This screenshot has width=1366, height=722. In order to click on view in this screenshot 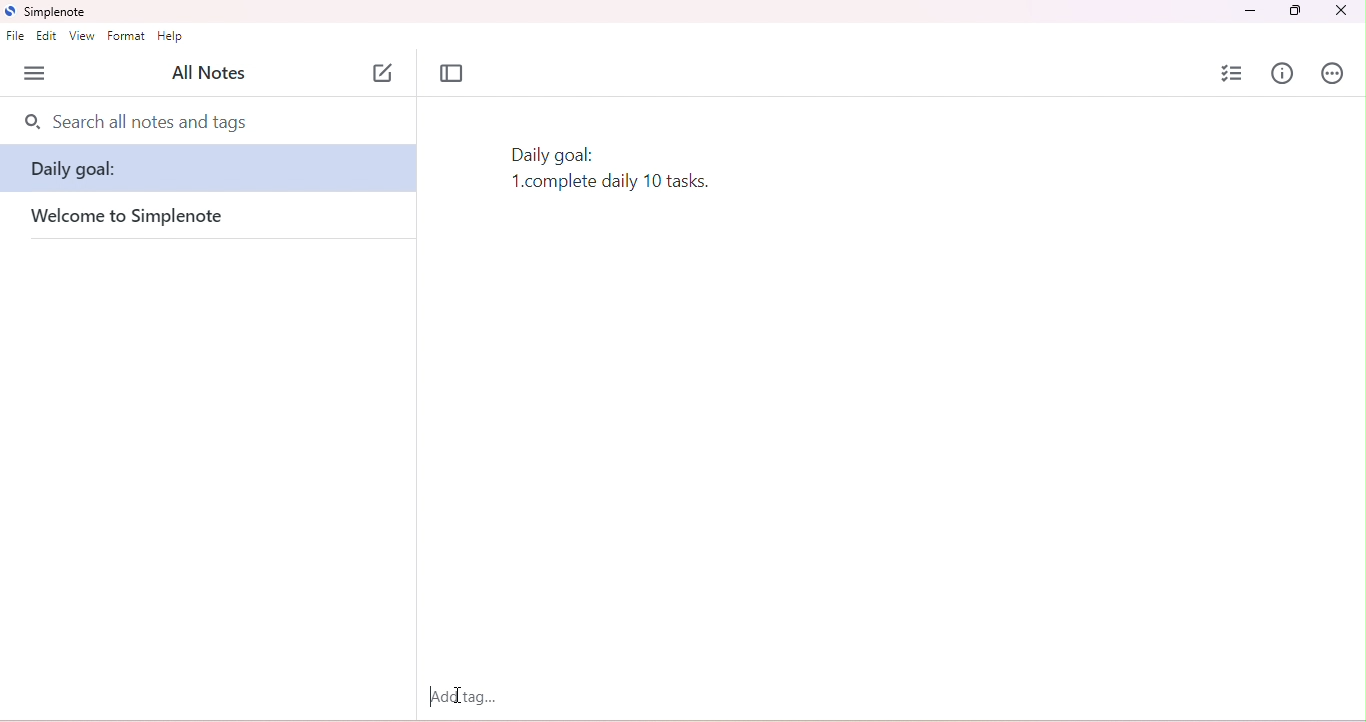, I will do `click(83, 36)`.